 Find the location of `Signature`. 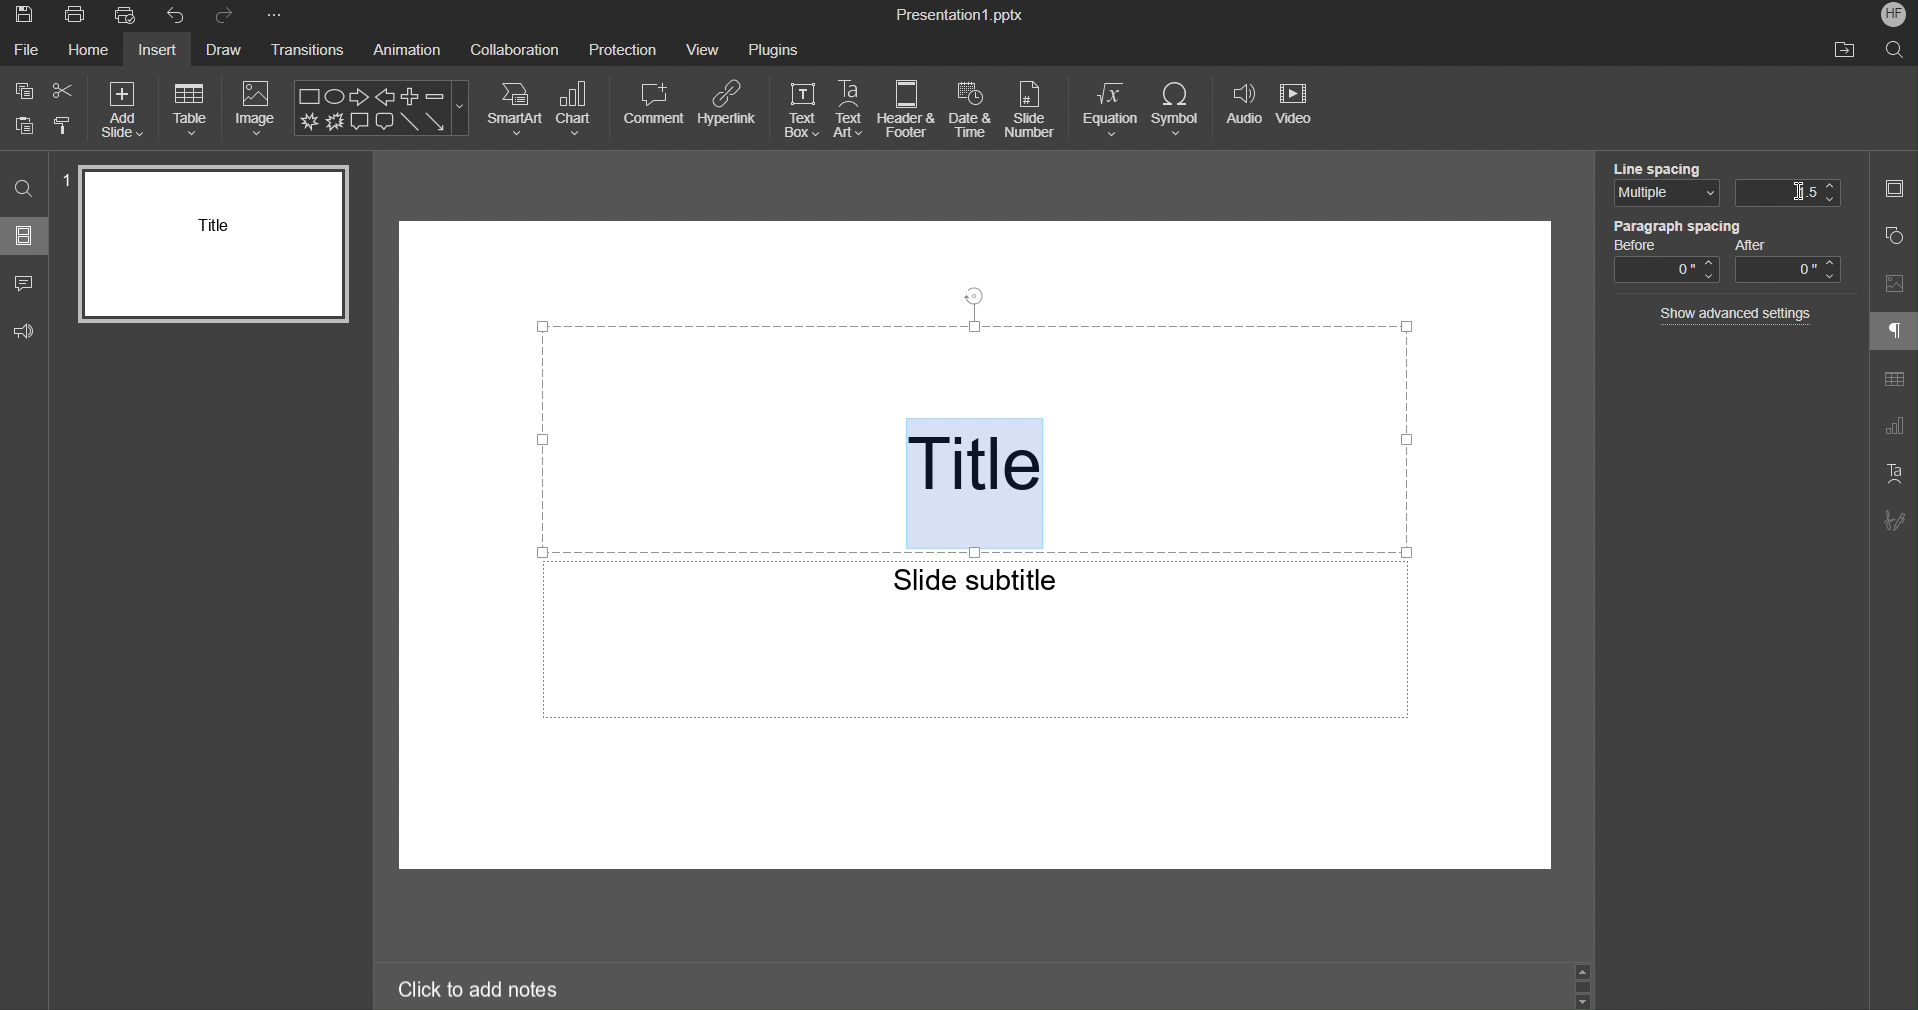

Signature is located at coordinates (1892, 521).